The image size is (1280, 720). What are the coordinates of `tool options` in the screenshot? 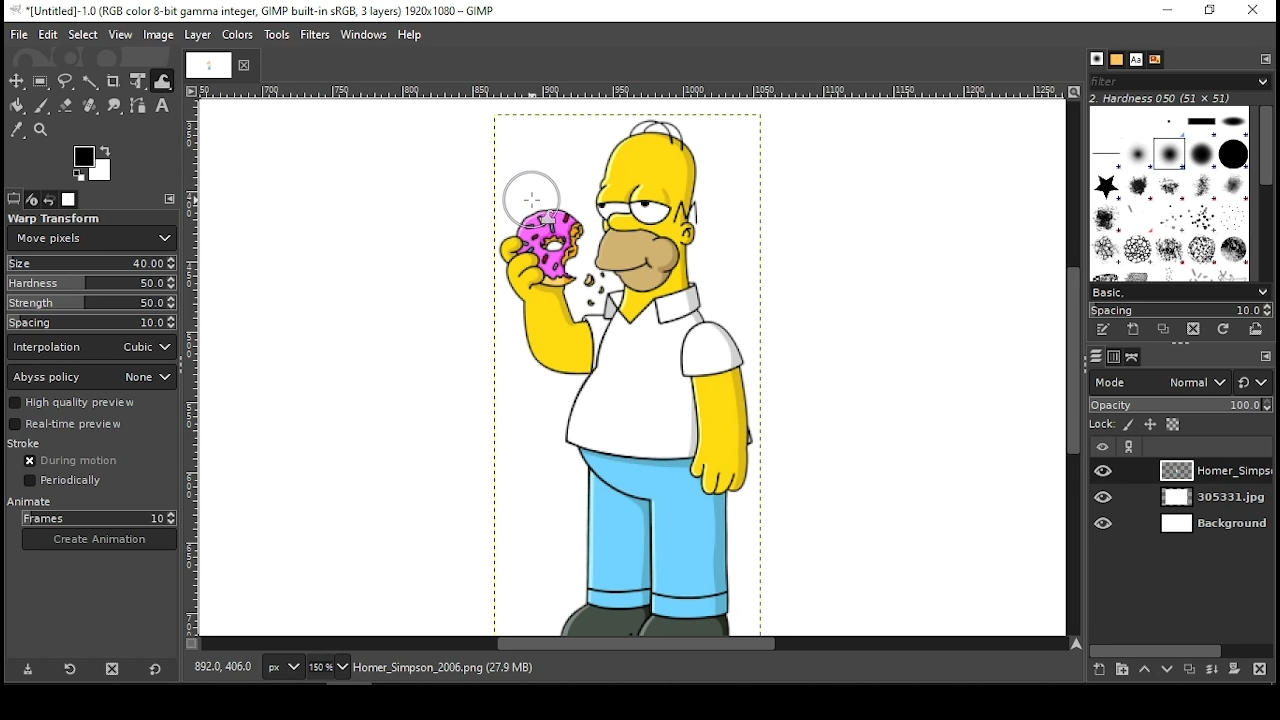 It's located at (15, 199).